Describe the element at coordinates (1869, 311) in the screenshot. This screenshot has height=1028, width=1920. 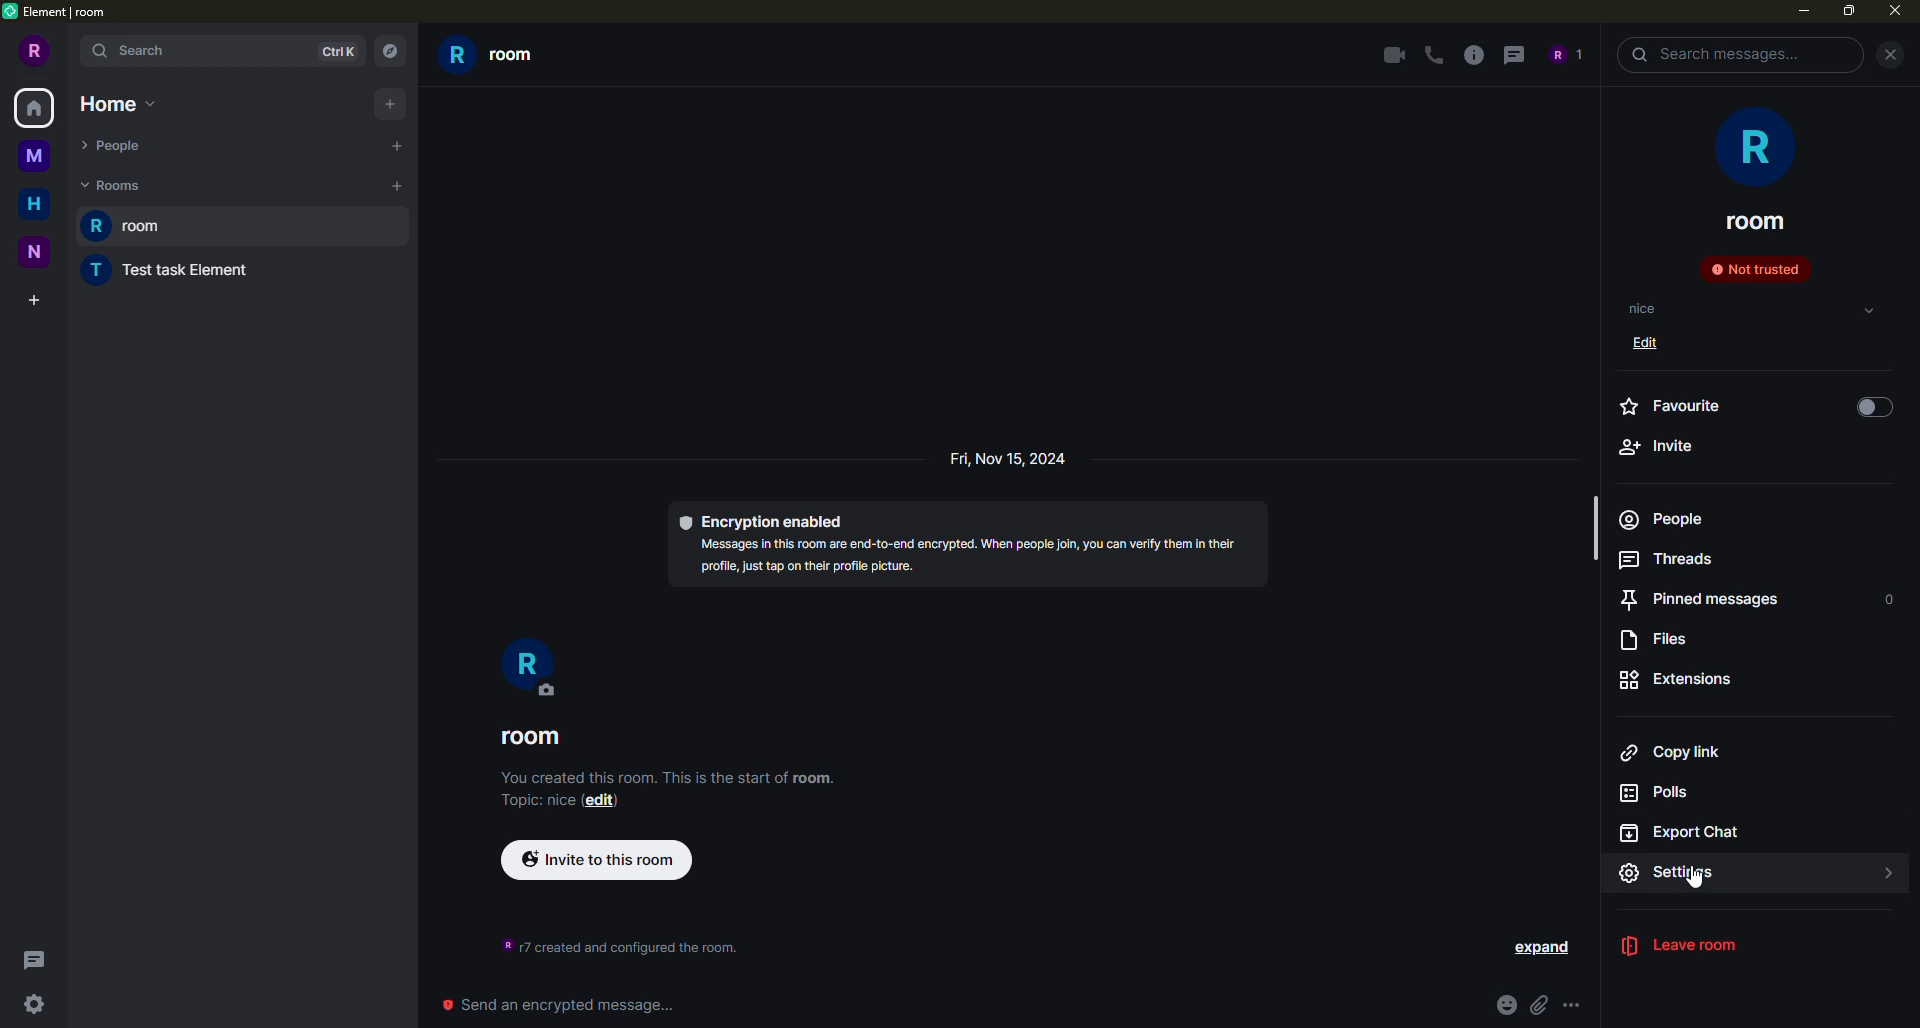
I see `select` at that location.